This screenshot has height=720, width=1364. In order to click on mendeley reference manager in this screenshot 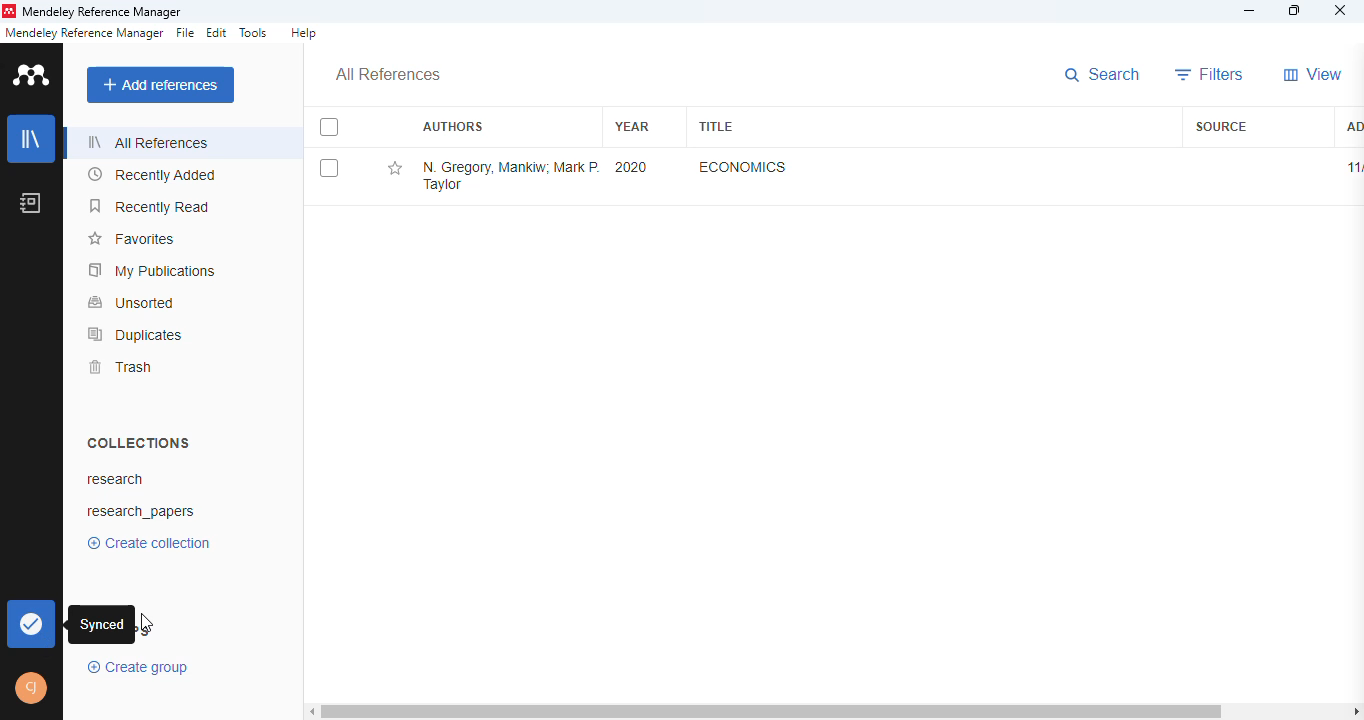, I will do `click(84, 33)`.